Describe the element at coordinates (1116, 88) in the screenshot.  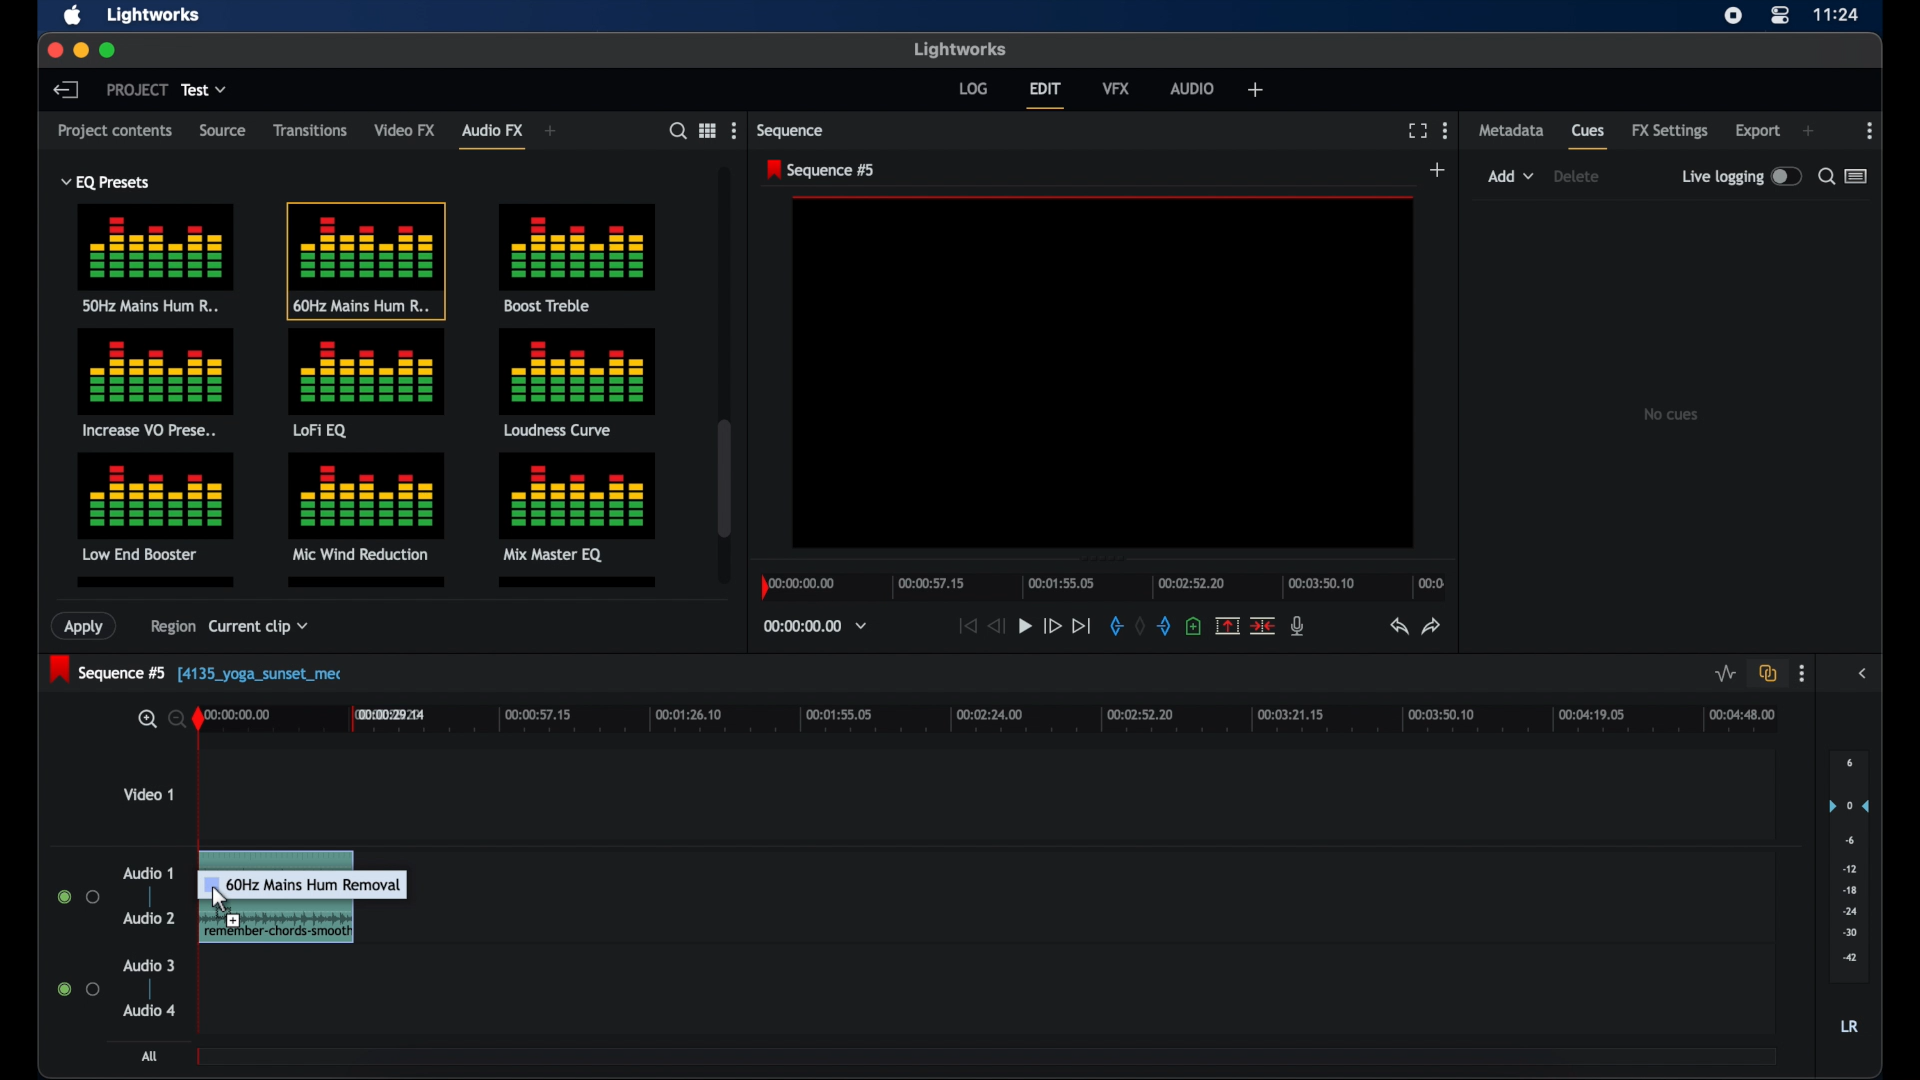
I see `vfx` at that location.